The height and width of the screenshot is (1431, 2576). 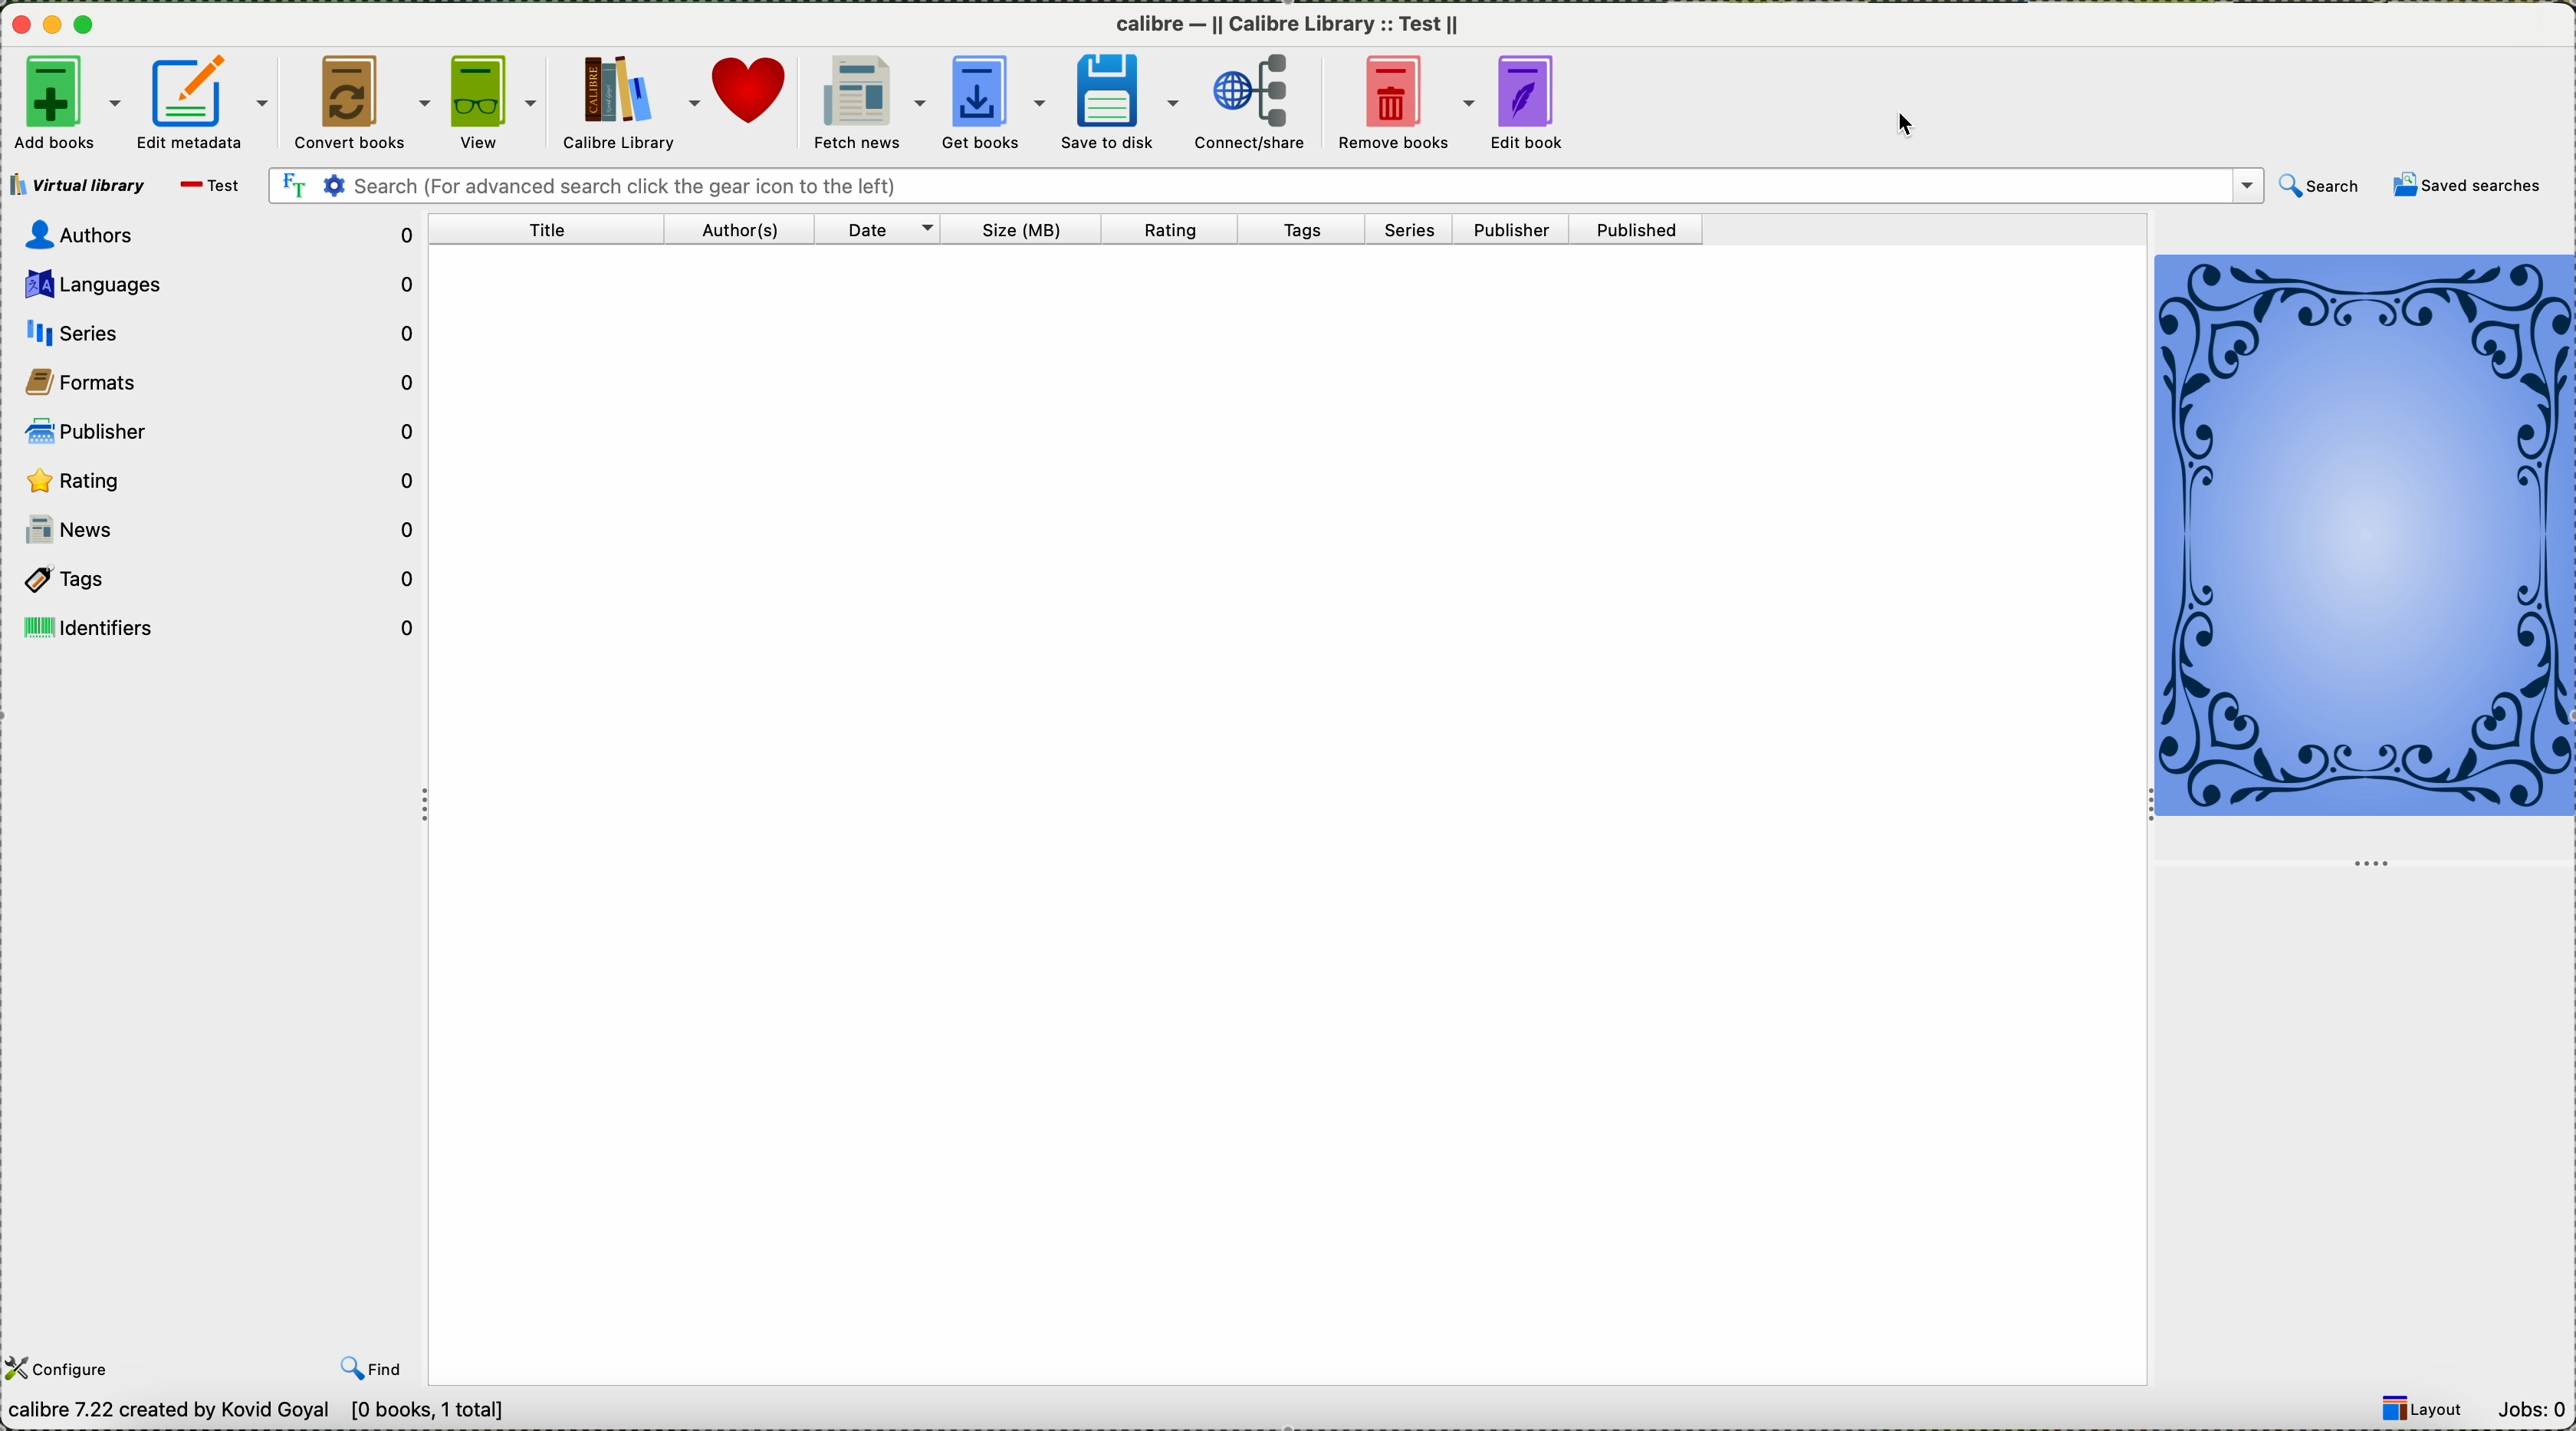 What do you see at coordinates (748, 229) in the screenshot?
I see `authors` at bounding box center [748, 229].